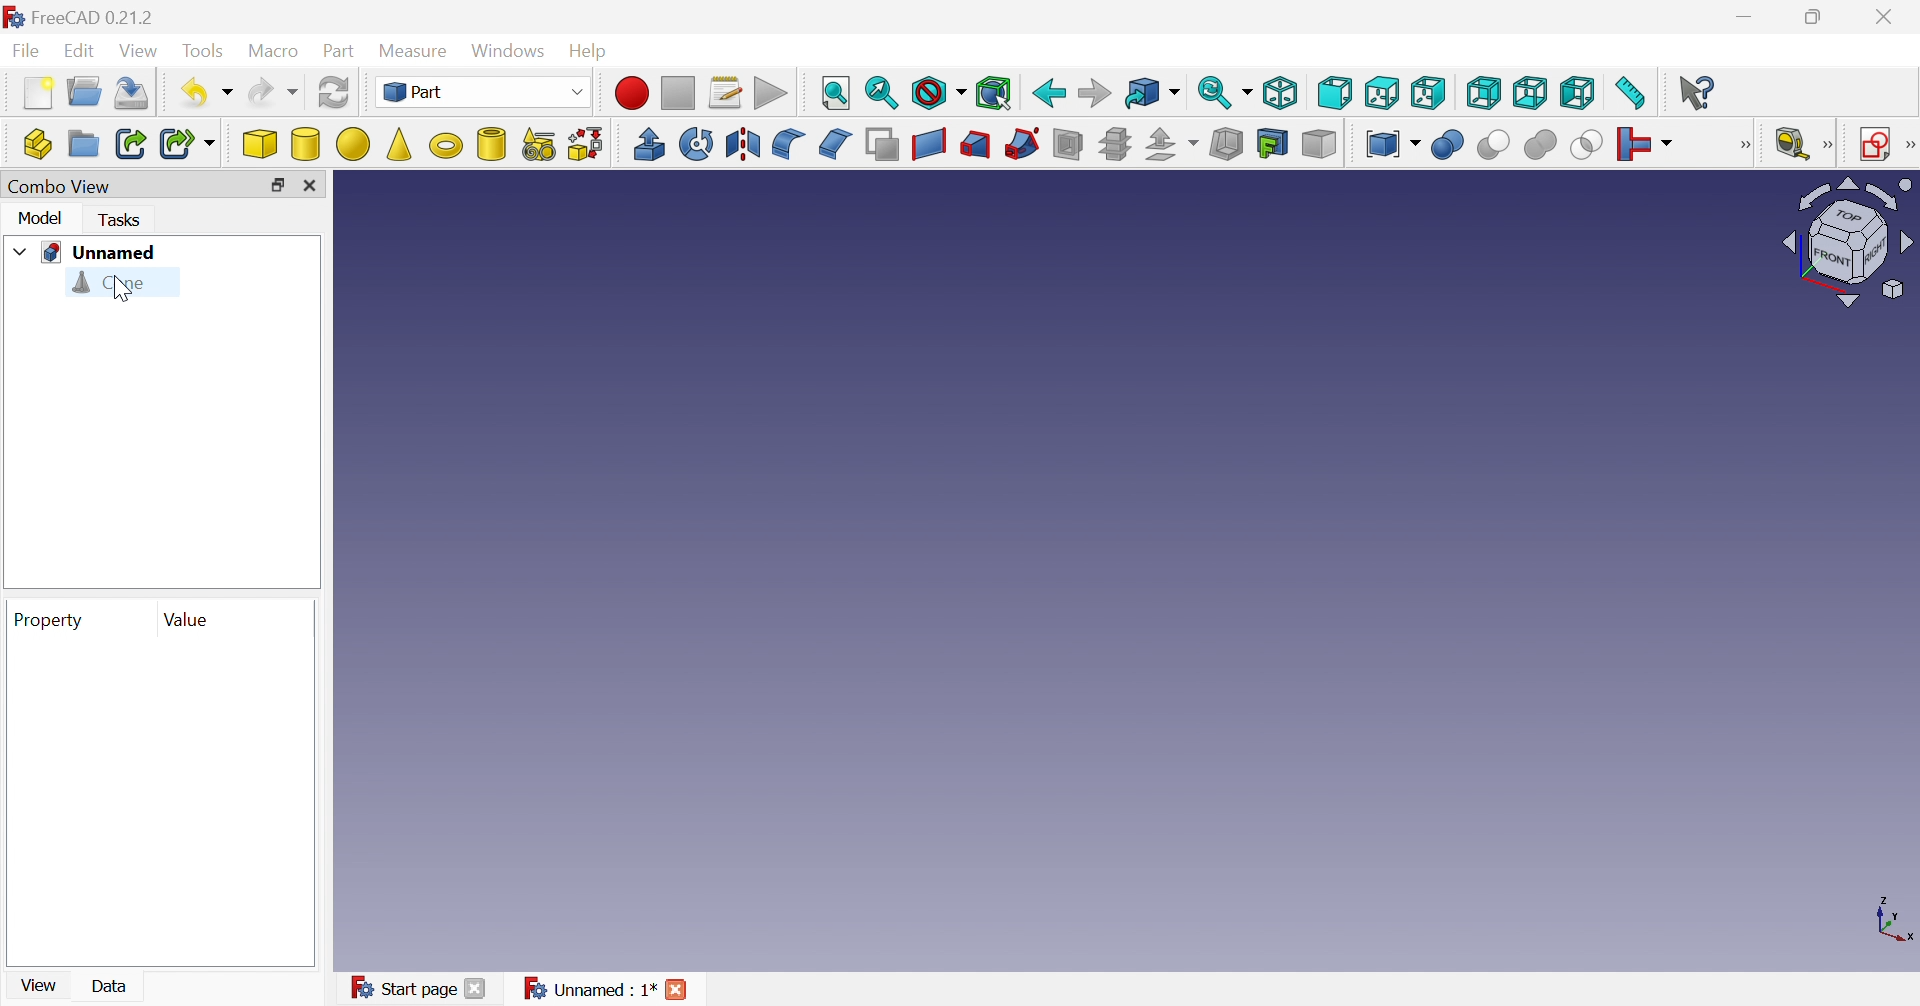 The height and width of the screenshot is (1006, 1920). I want to click on Macros, so click(729, 88).